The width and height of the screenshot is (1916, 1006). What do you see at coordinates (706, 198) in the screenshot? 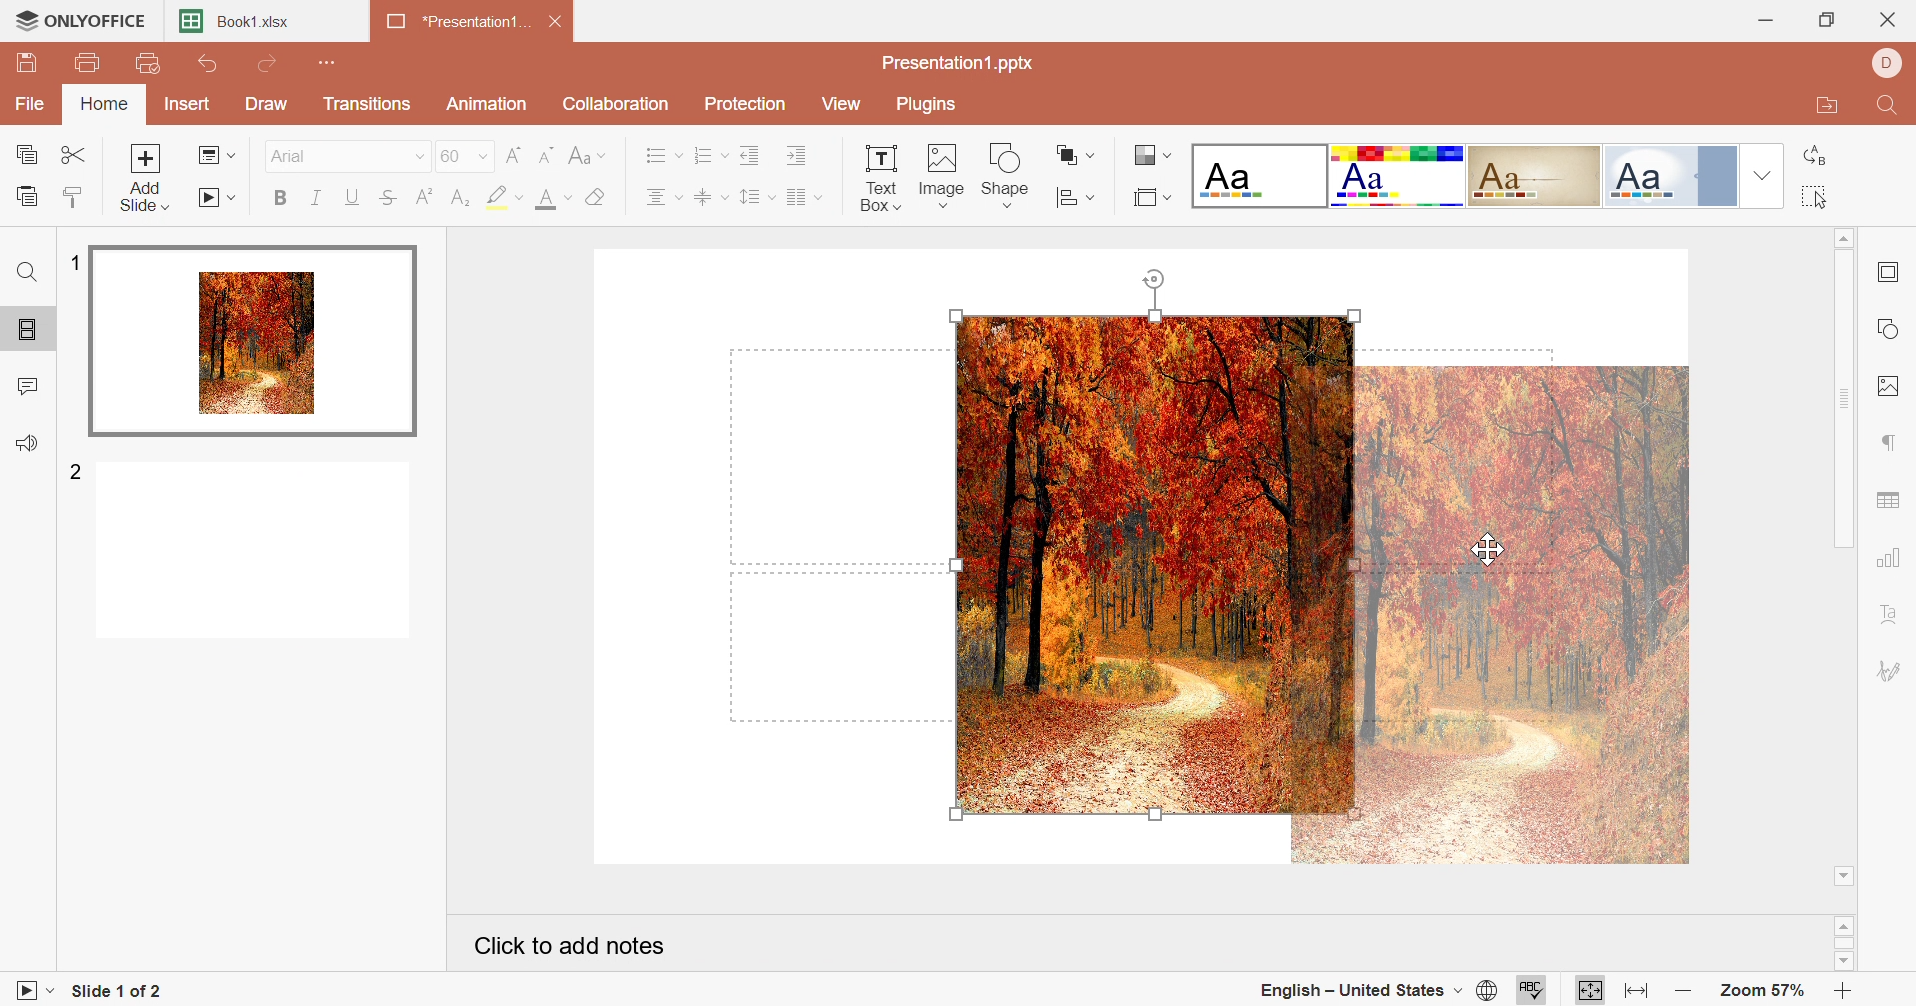
I see `Vertical align` at bounding box center [706, 198].